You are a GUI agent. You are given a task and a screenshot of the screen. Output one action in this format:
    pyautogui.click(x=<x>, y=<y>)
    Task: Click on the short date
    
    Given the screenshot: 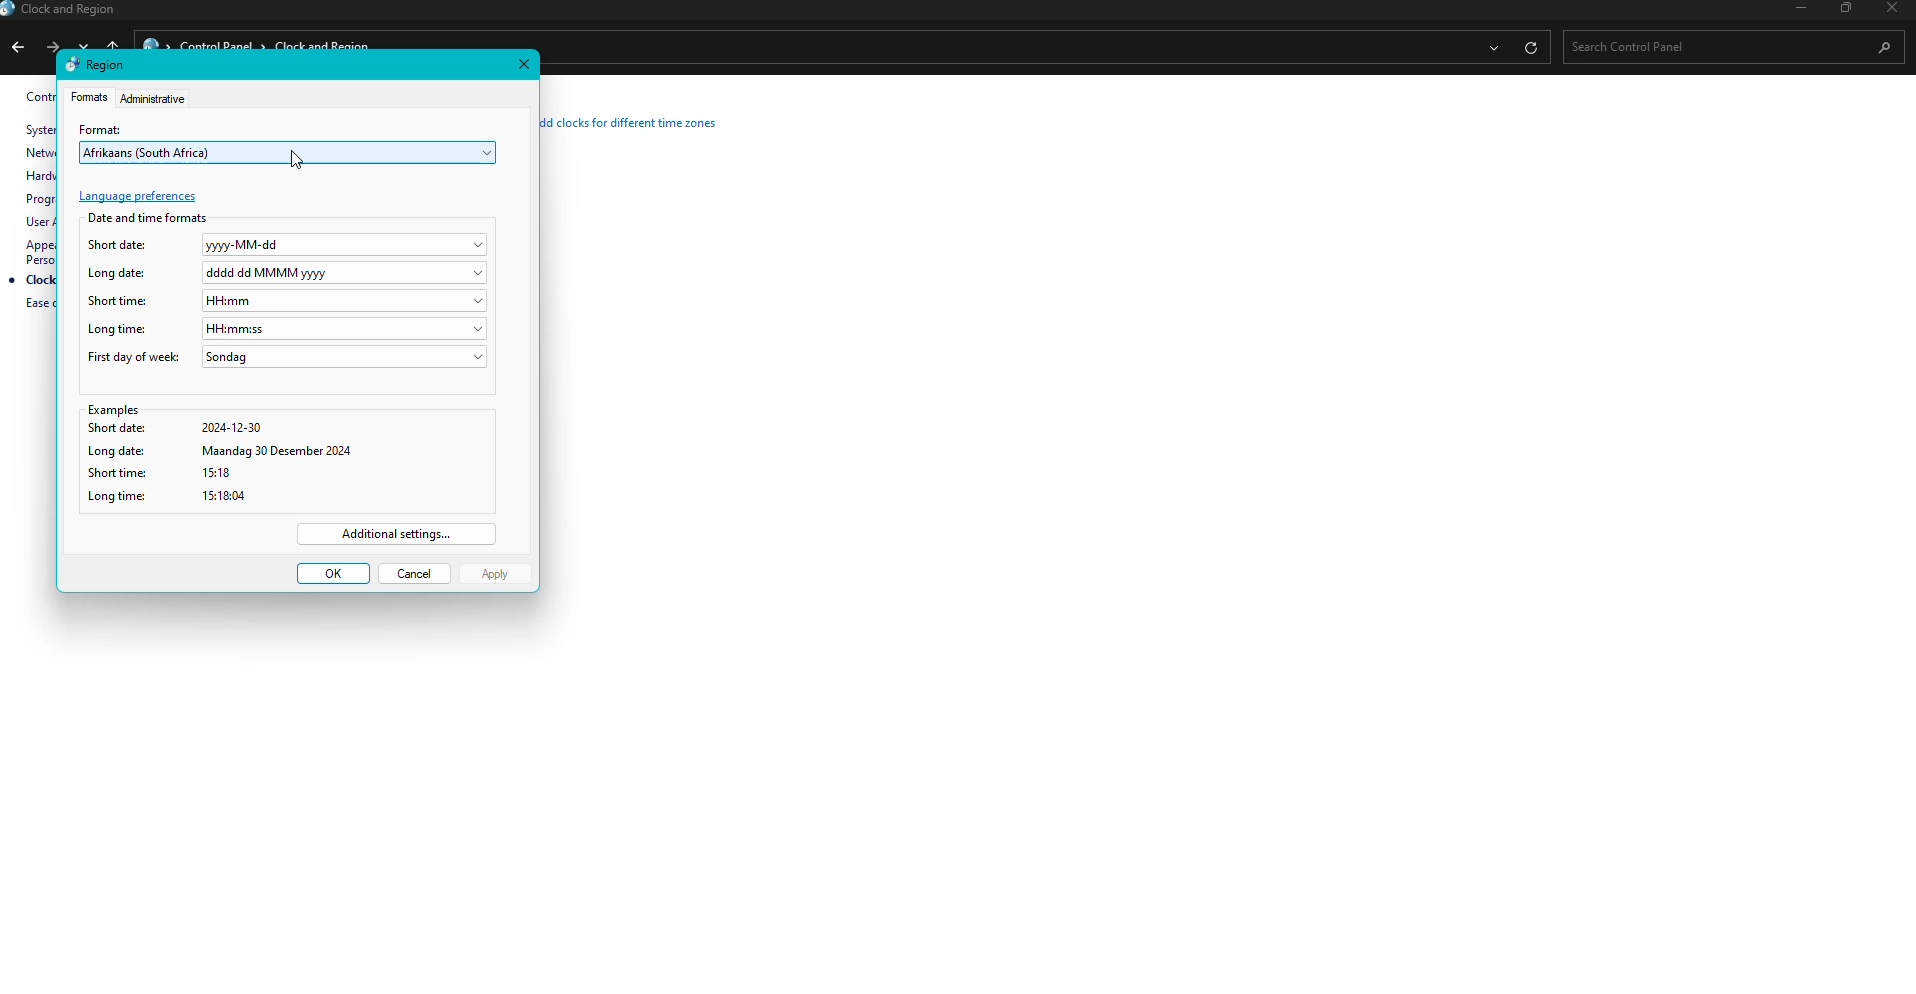 What is the action you would take?
    pyautogui.click(x=286, y=430)
    